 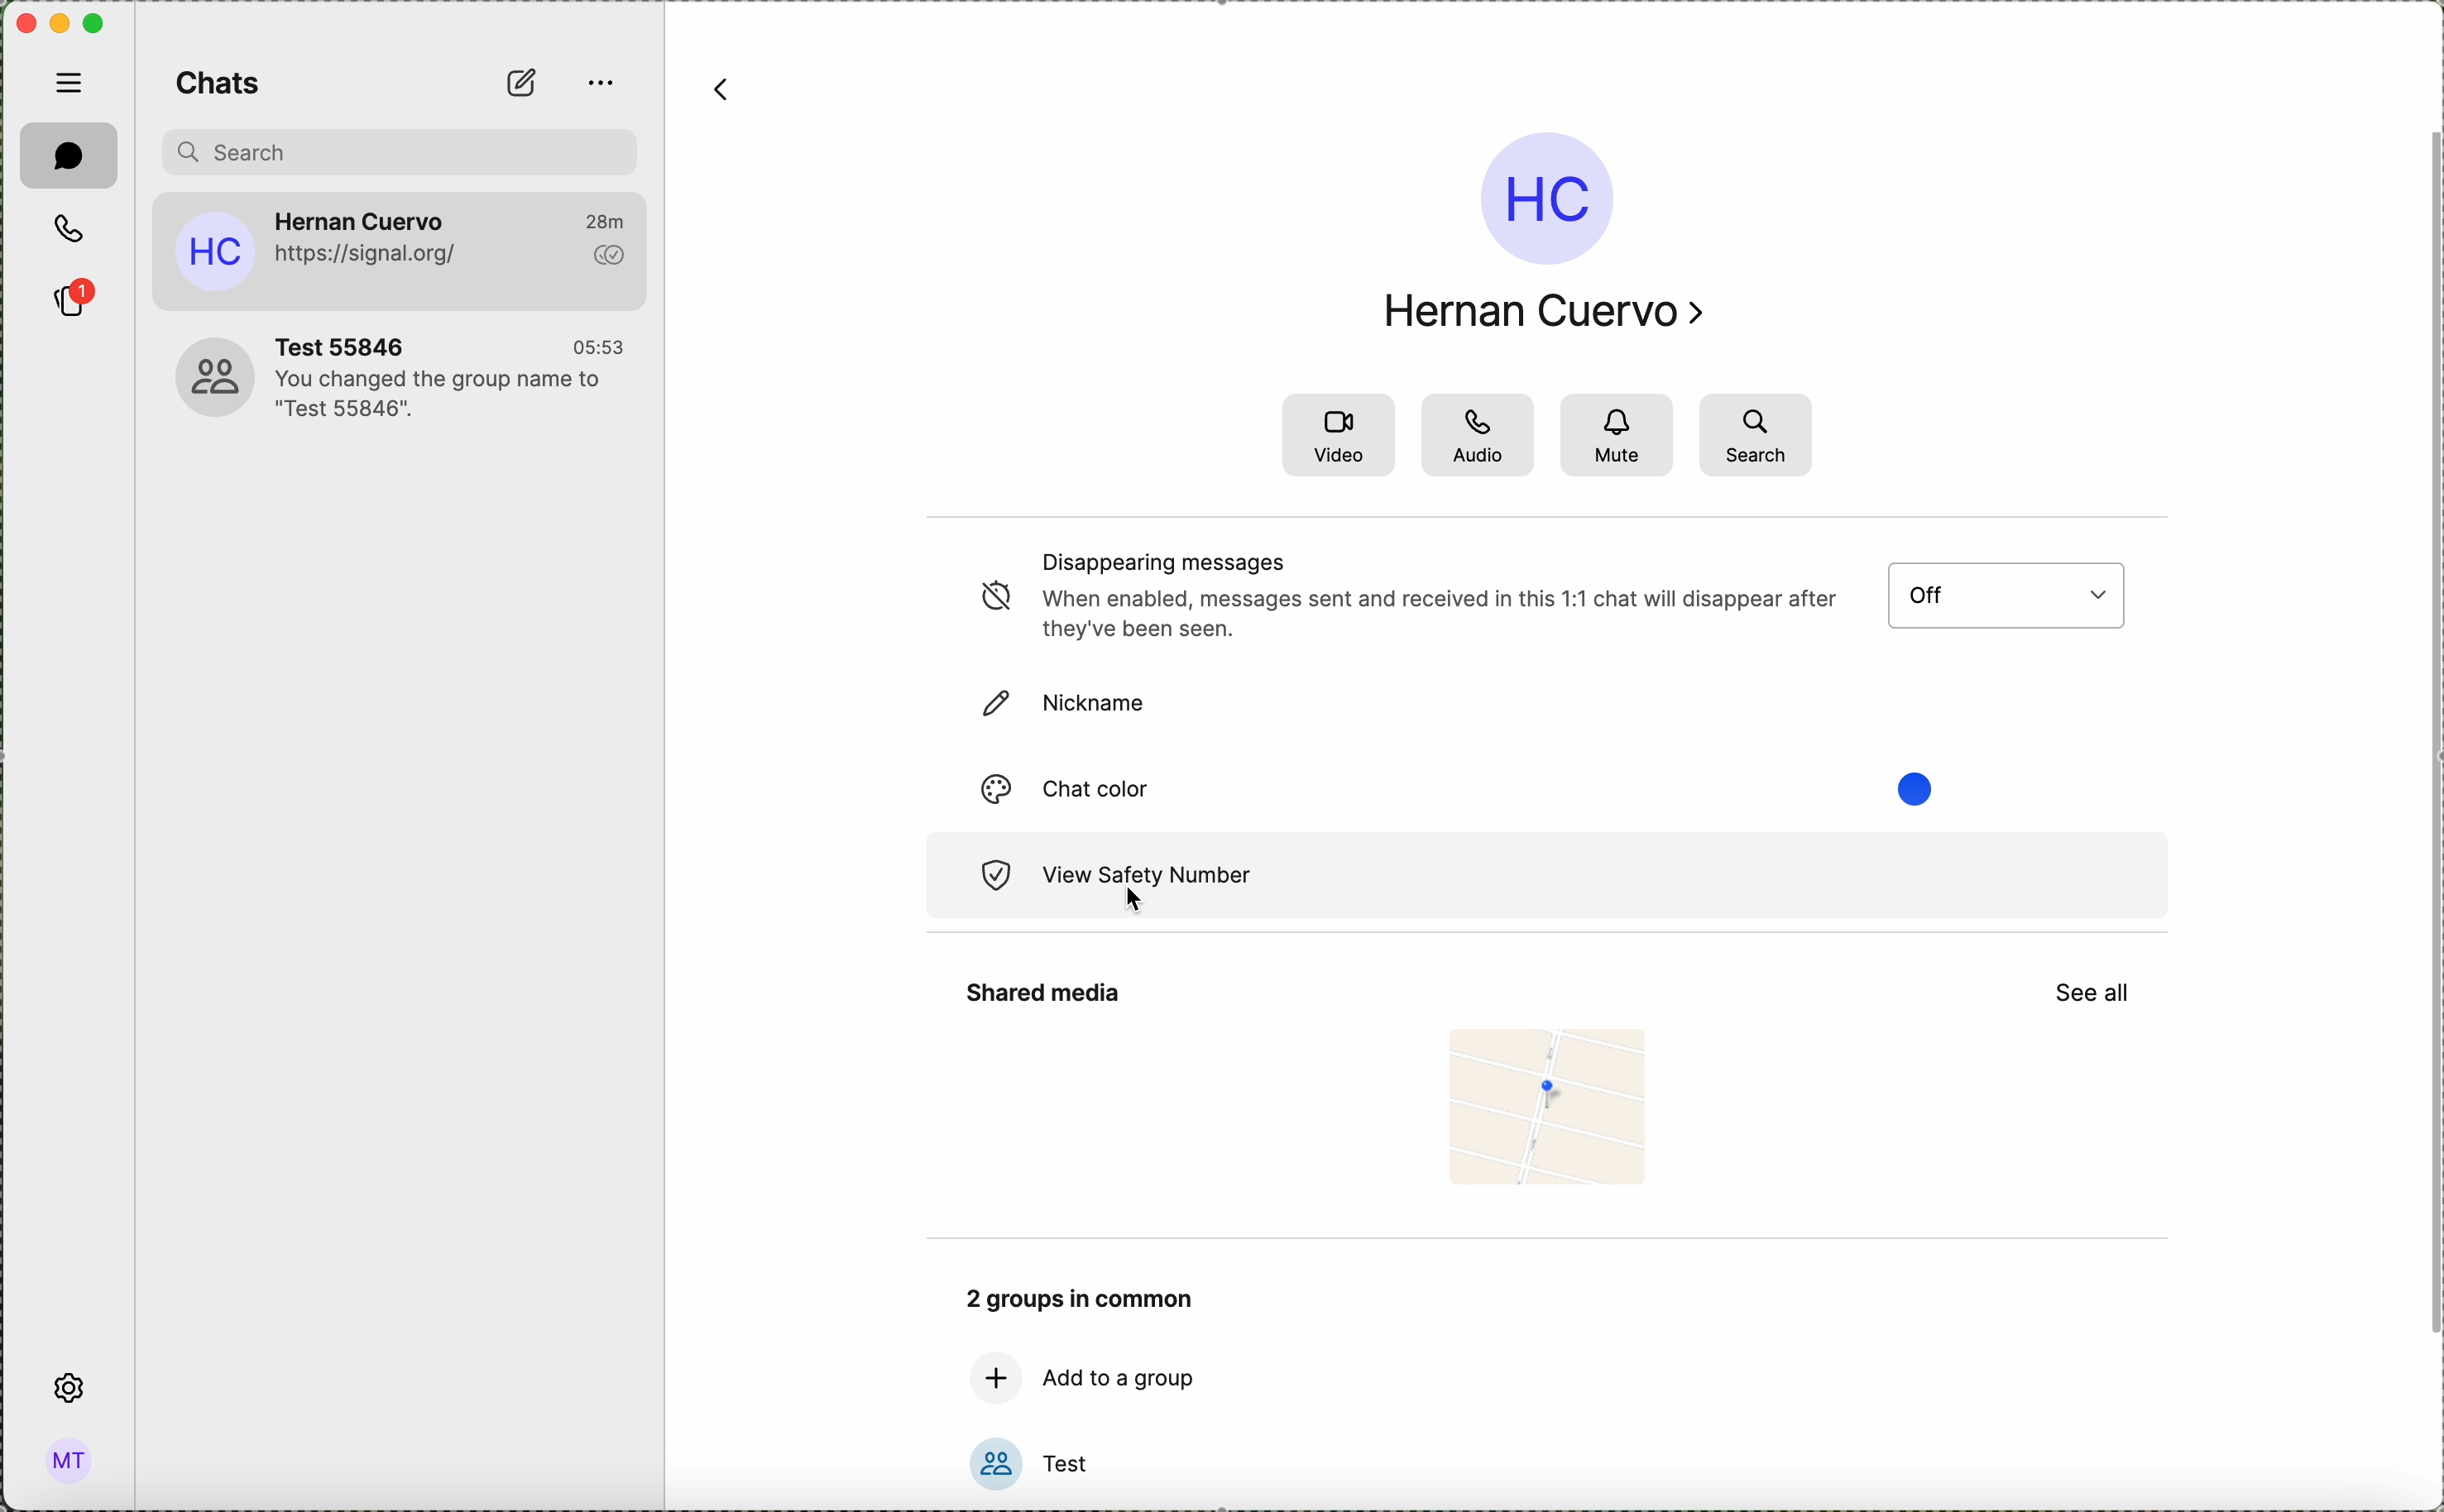 I want to click on YOu changed the group hame to
"Test 55846"., so click(x=444, y=396).